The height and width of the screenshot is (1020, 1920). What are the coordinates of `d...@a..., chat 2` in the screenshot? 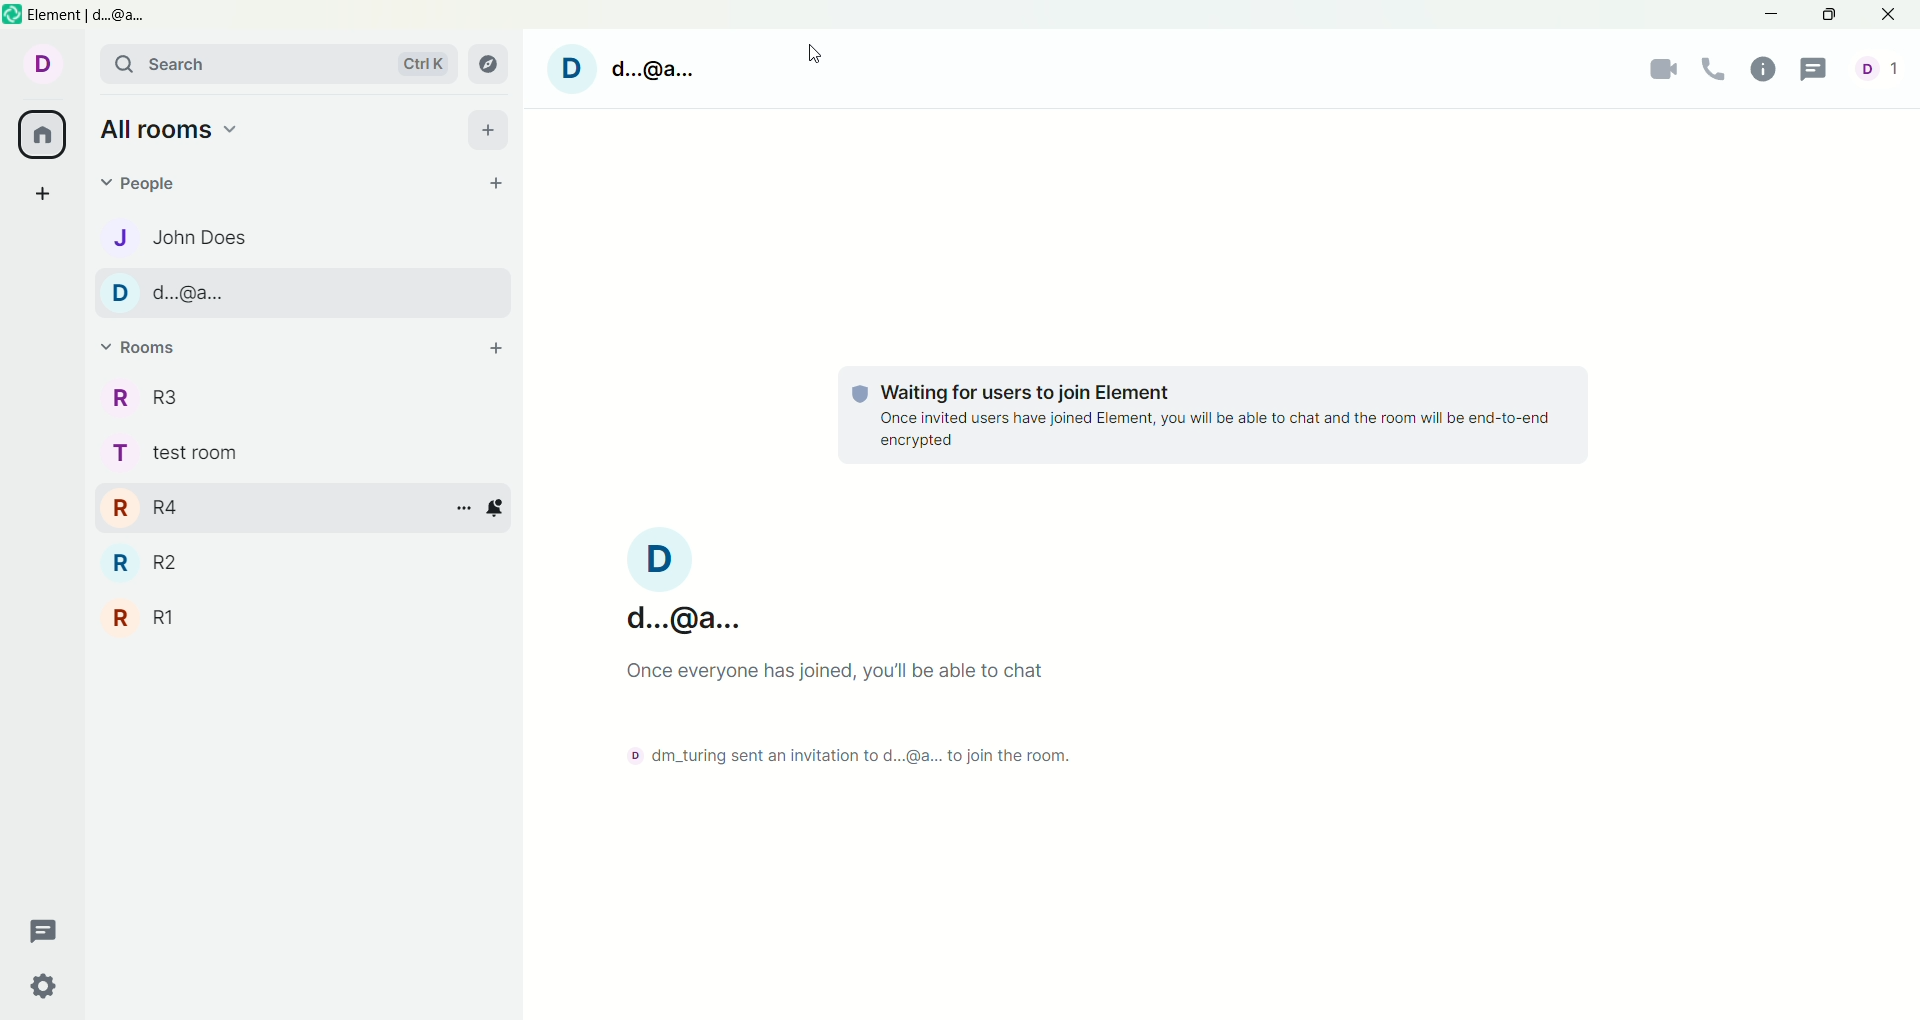 It's located at (303, 294).